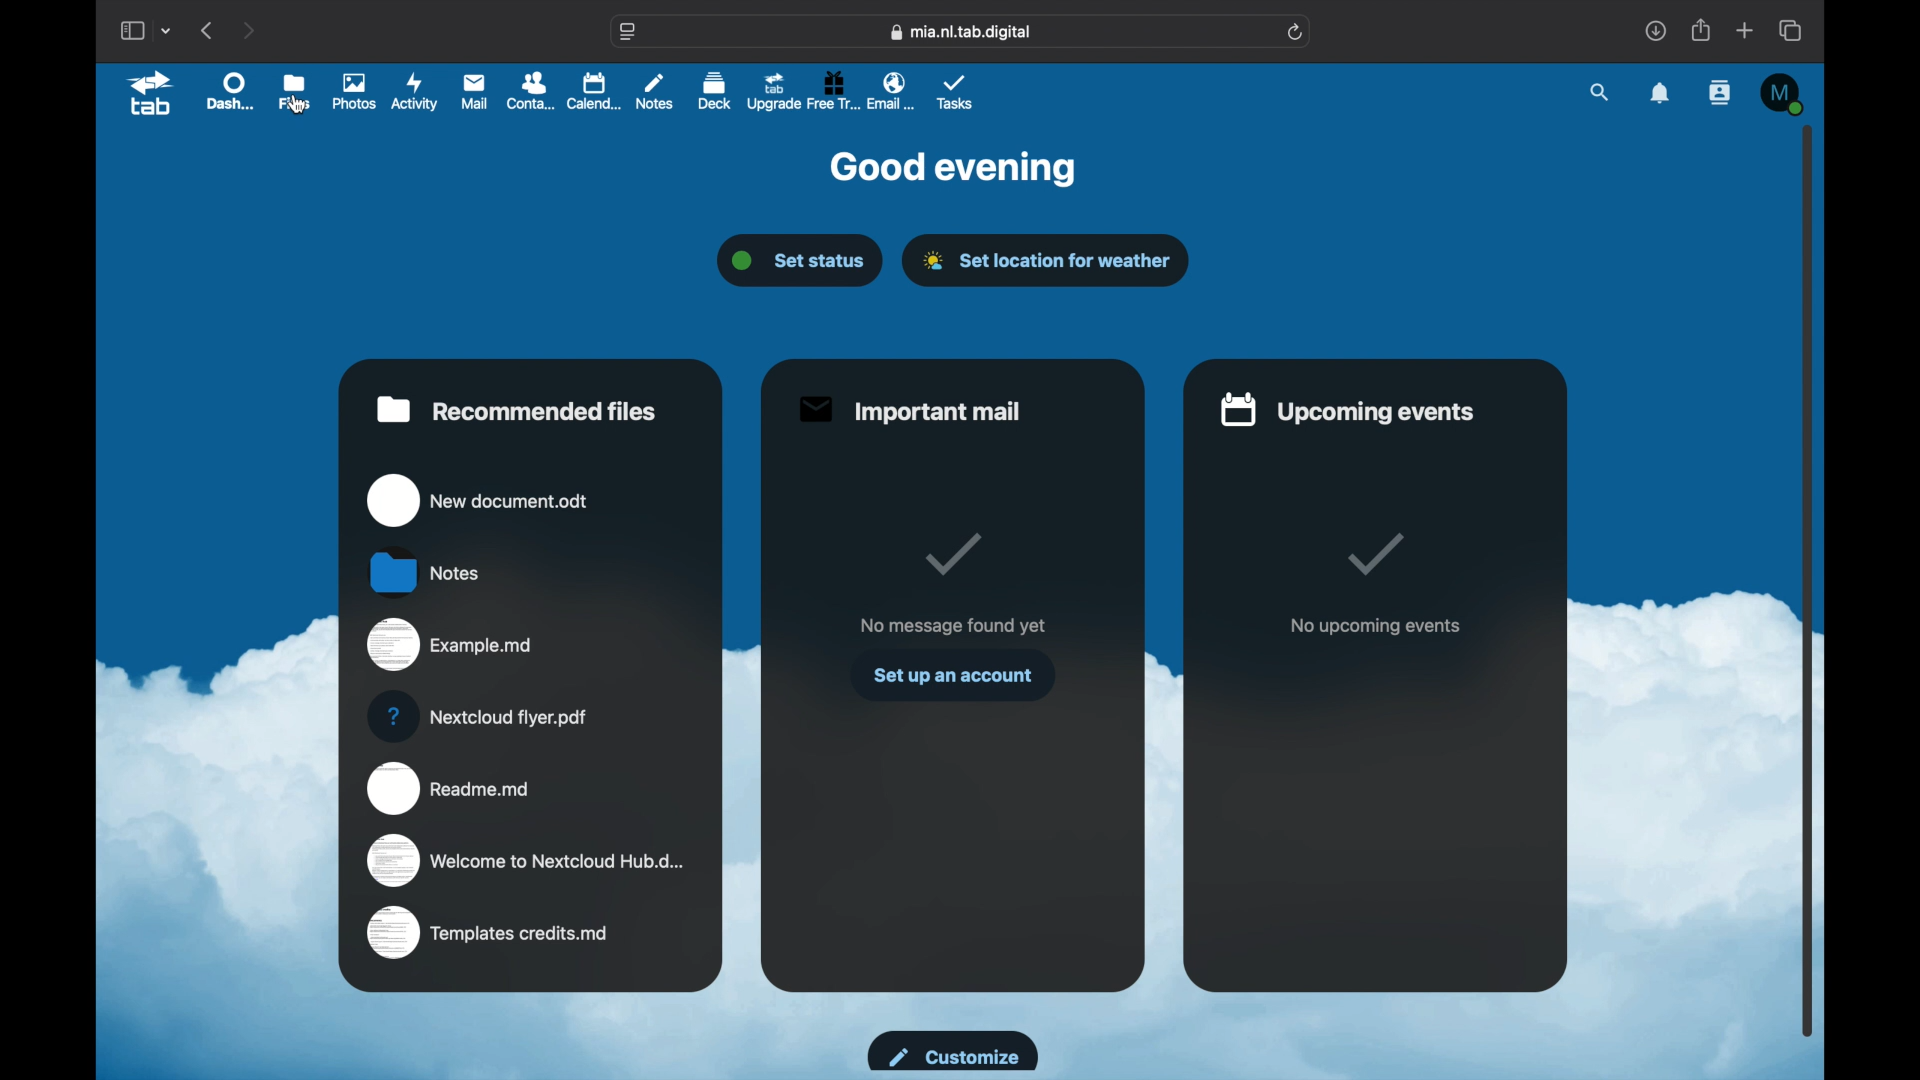 This screenshot has width=1920, height=1080. What do you see at coordinates (1662, 94) in the screenshot?
I see `notifications` at bounding box center [1662, 94].